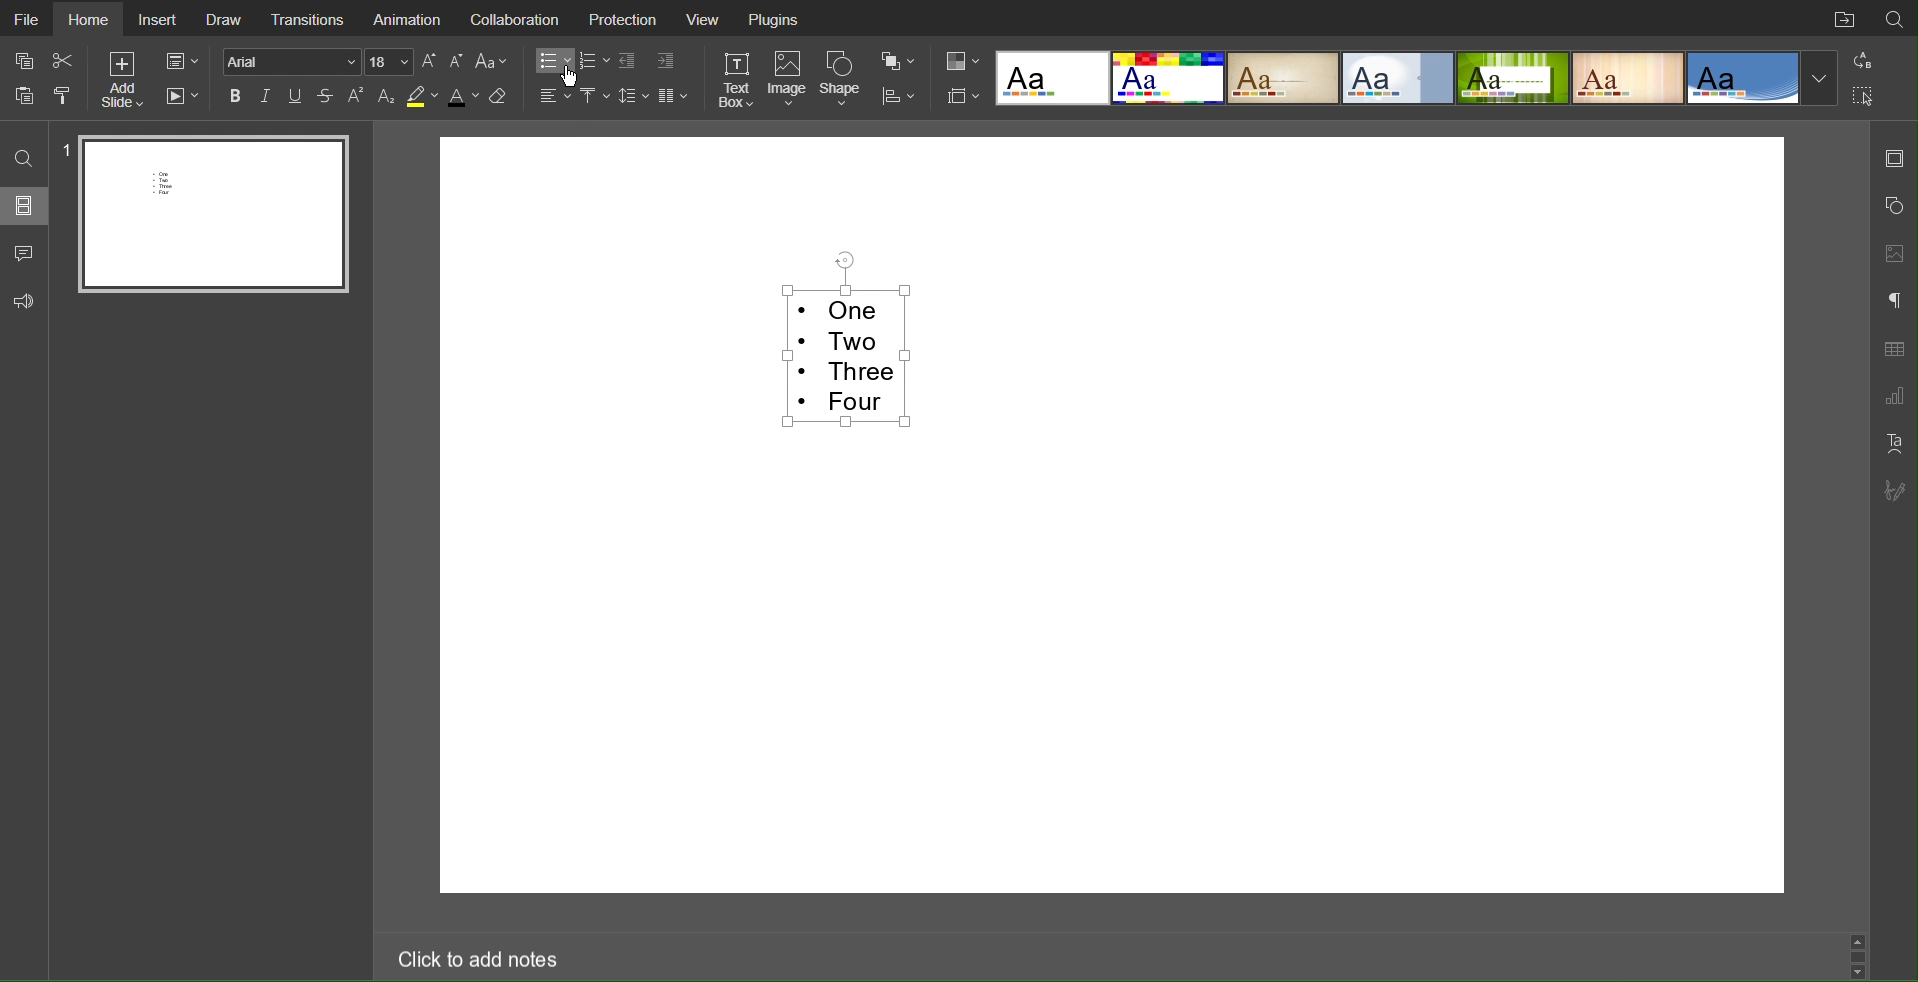  Describe the element at coordinates (554, 96) in the screenshot. I see `Alignment` at that location.